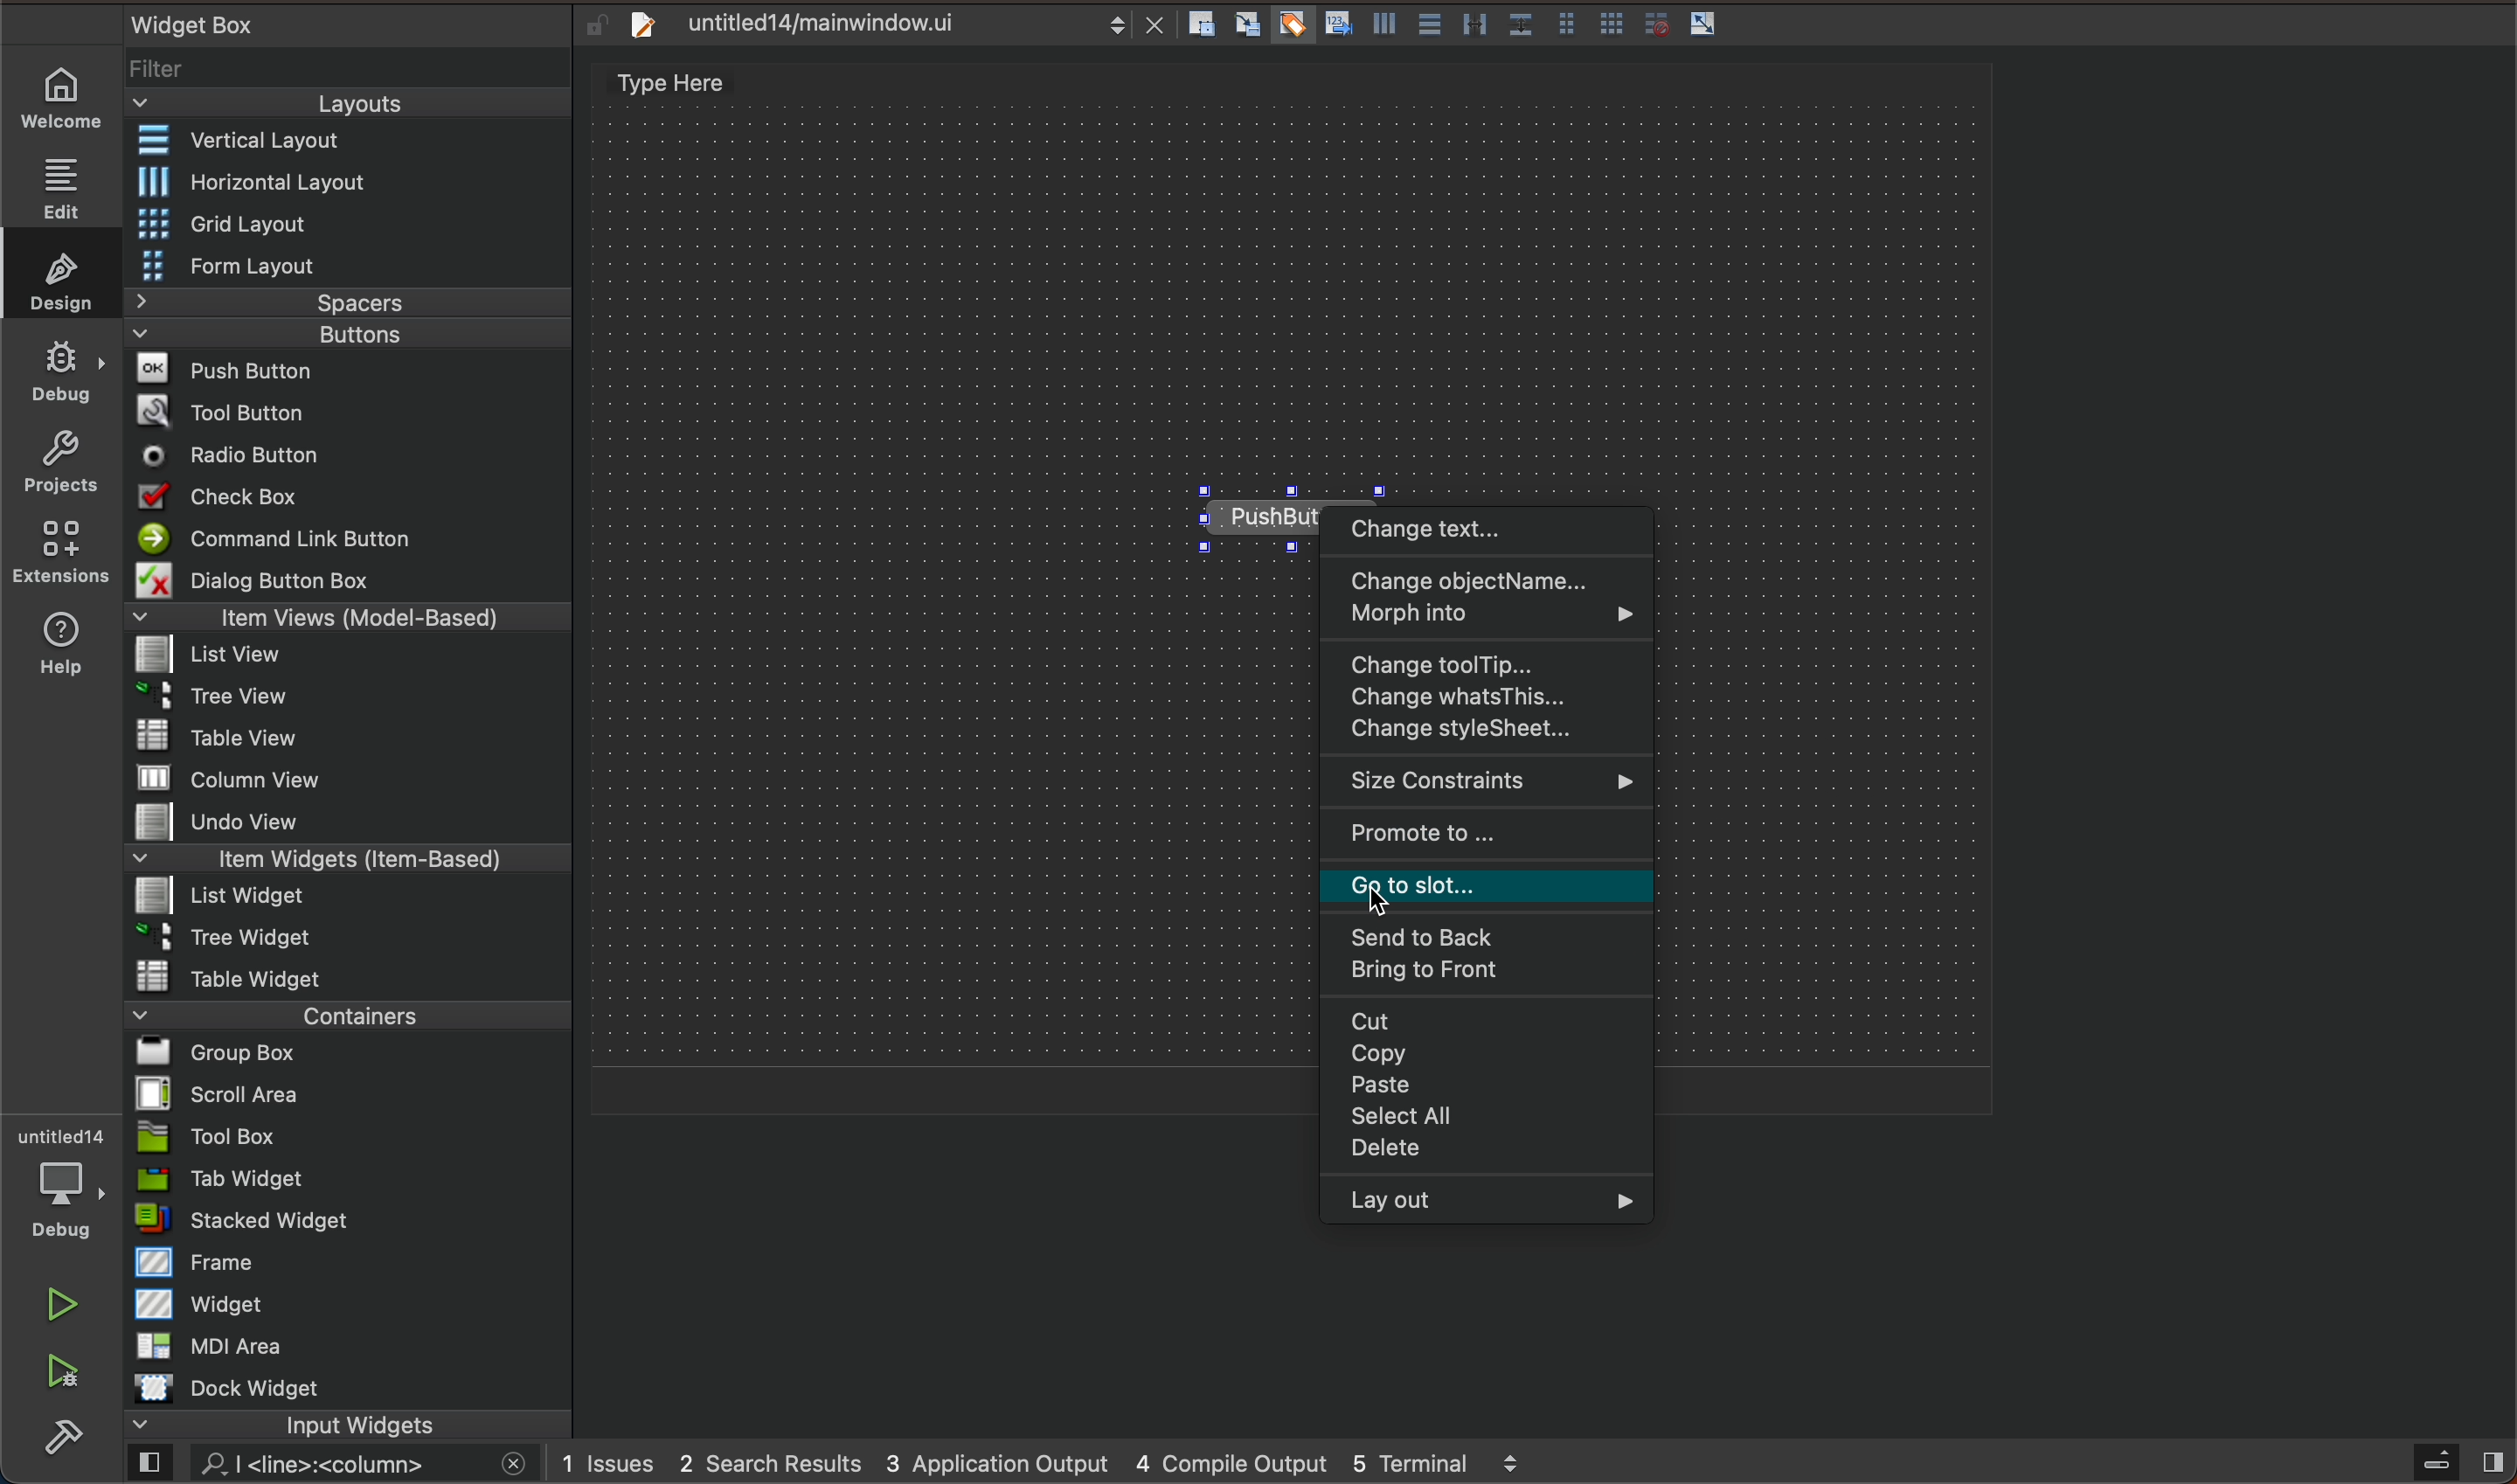 This screenshot has width=2517, height=1484. I want to click on tool button, so click(359, 412).